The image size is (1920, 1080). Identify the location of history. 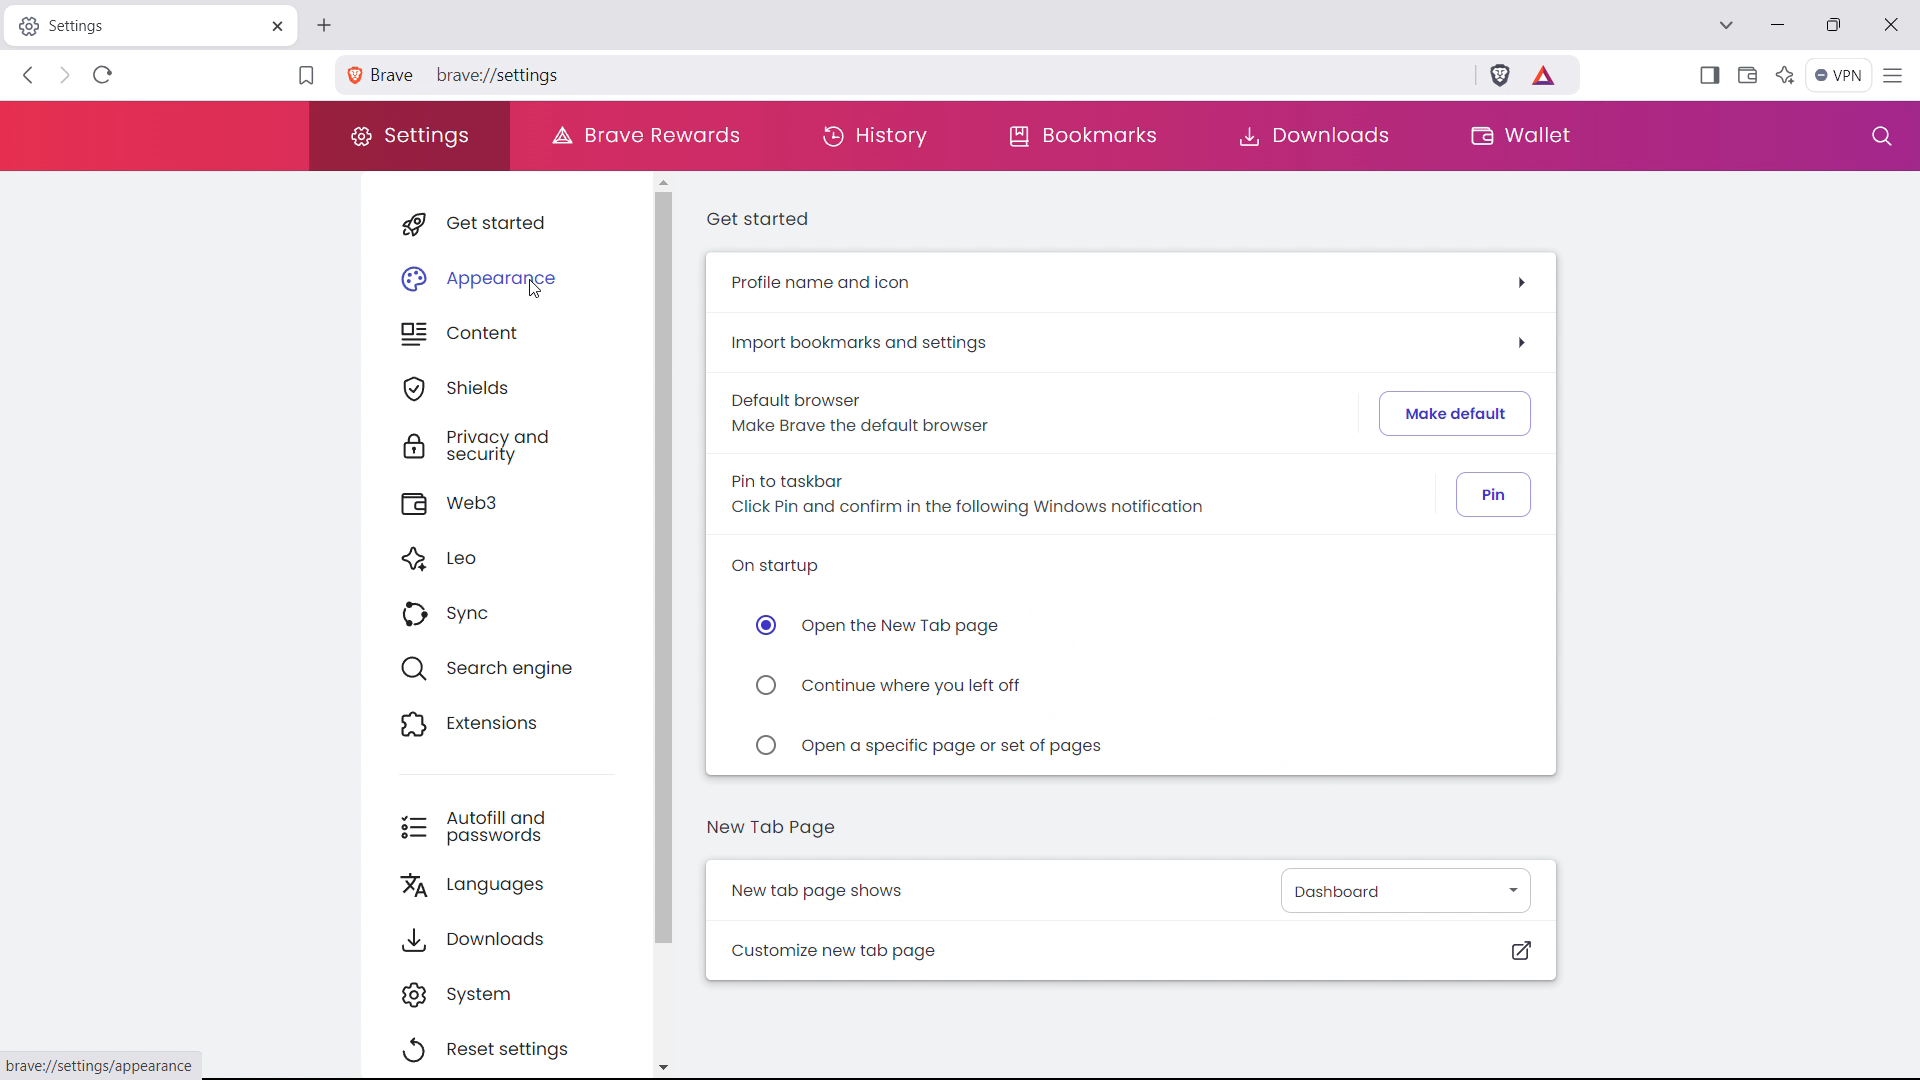
(878, 137).